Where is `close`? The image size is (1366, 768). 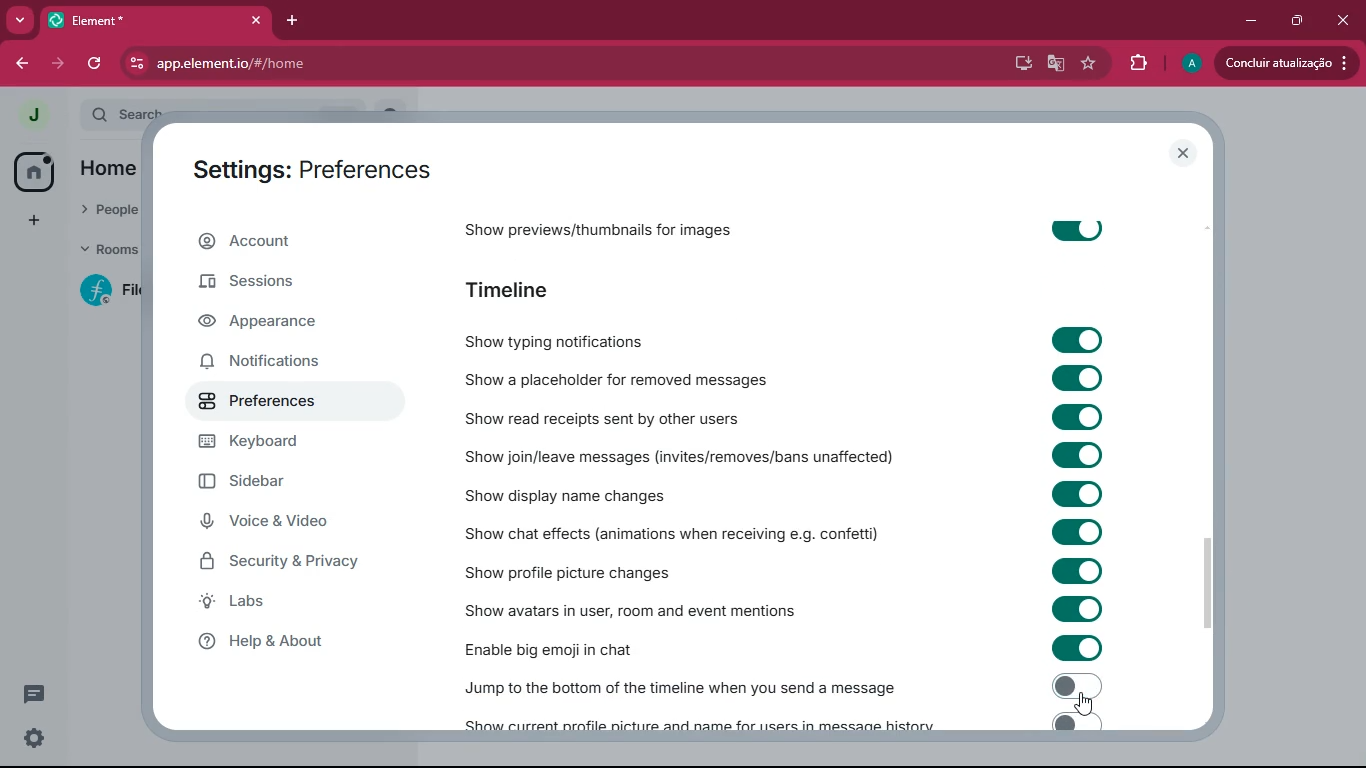
close is located at coordinates (254, 20).